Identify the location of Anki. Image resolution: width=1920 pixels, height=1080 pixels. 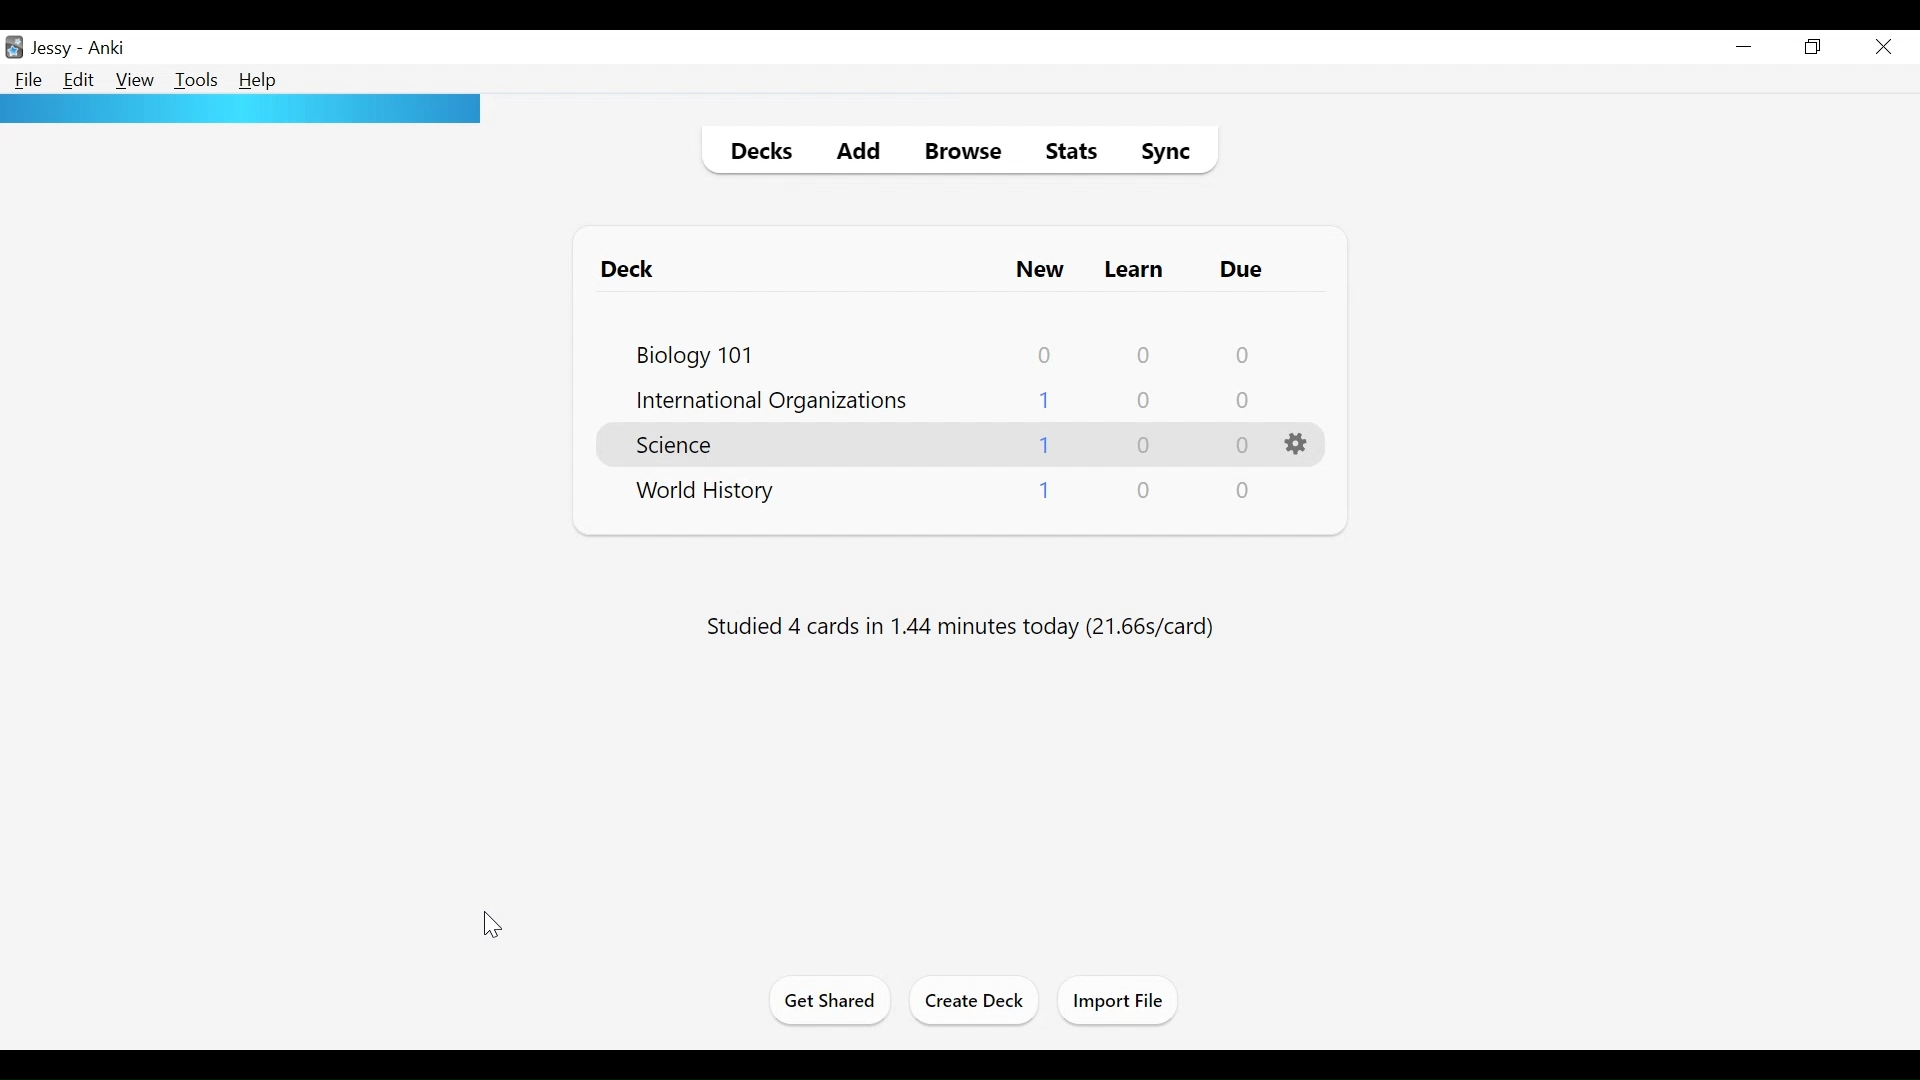
(110, 49).